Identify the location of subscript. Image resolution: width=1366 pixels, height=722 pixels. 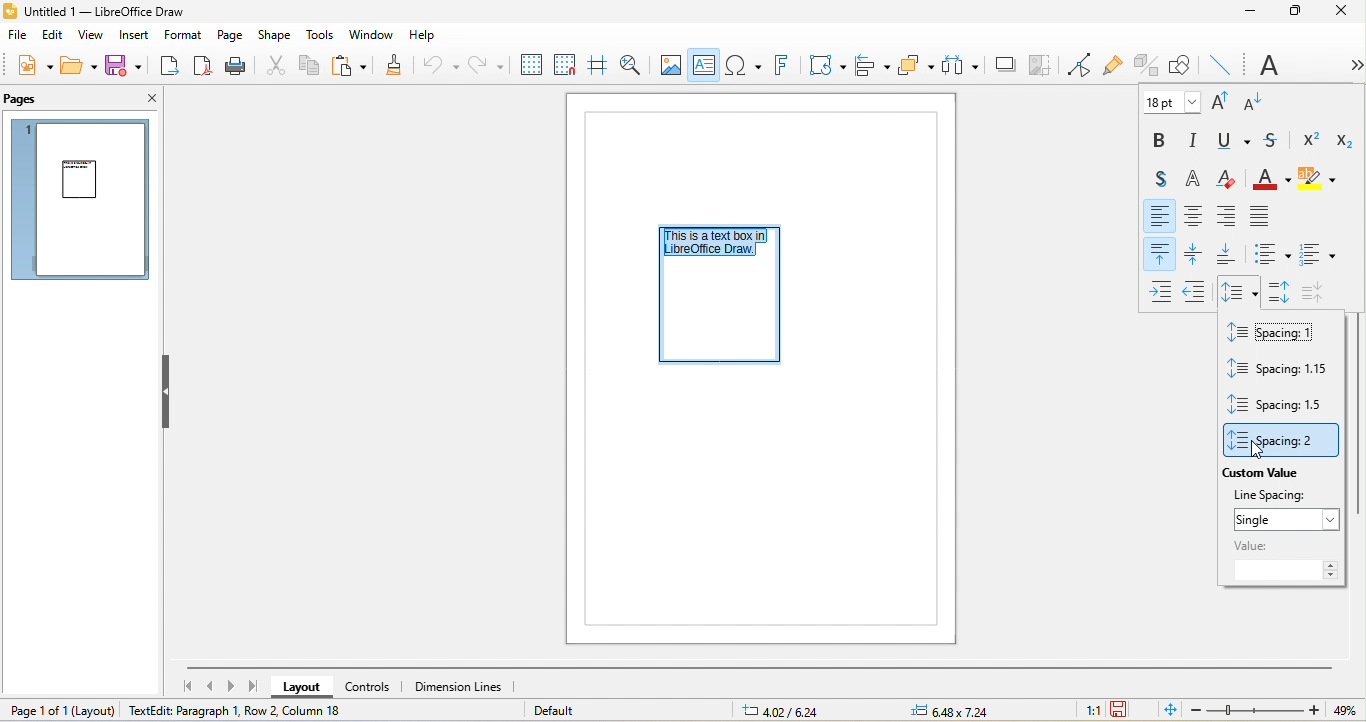
(1343, 140).